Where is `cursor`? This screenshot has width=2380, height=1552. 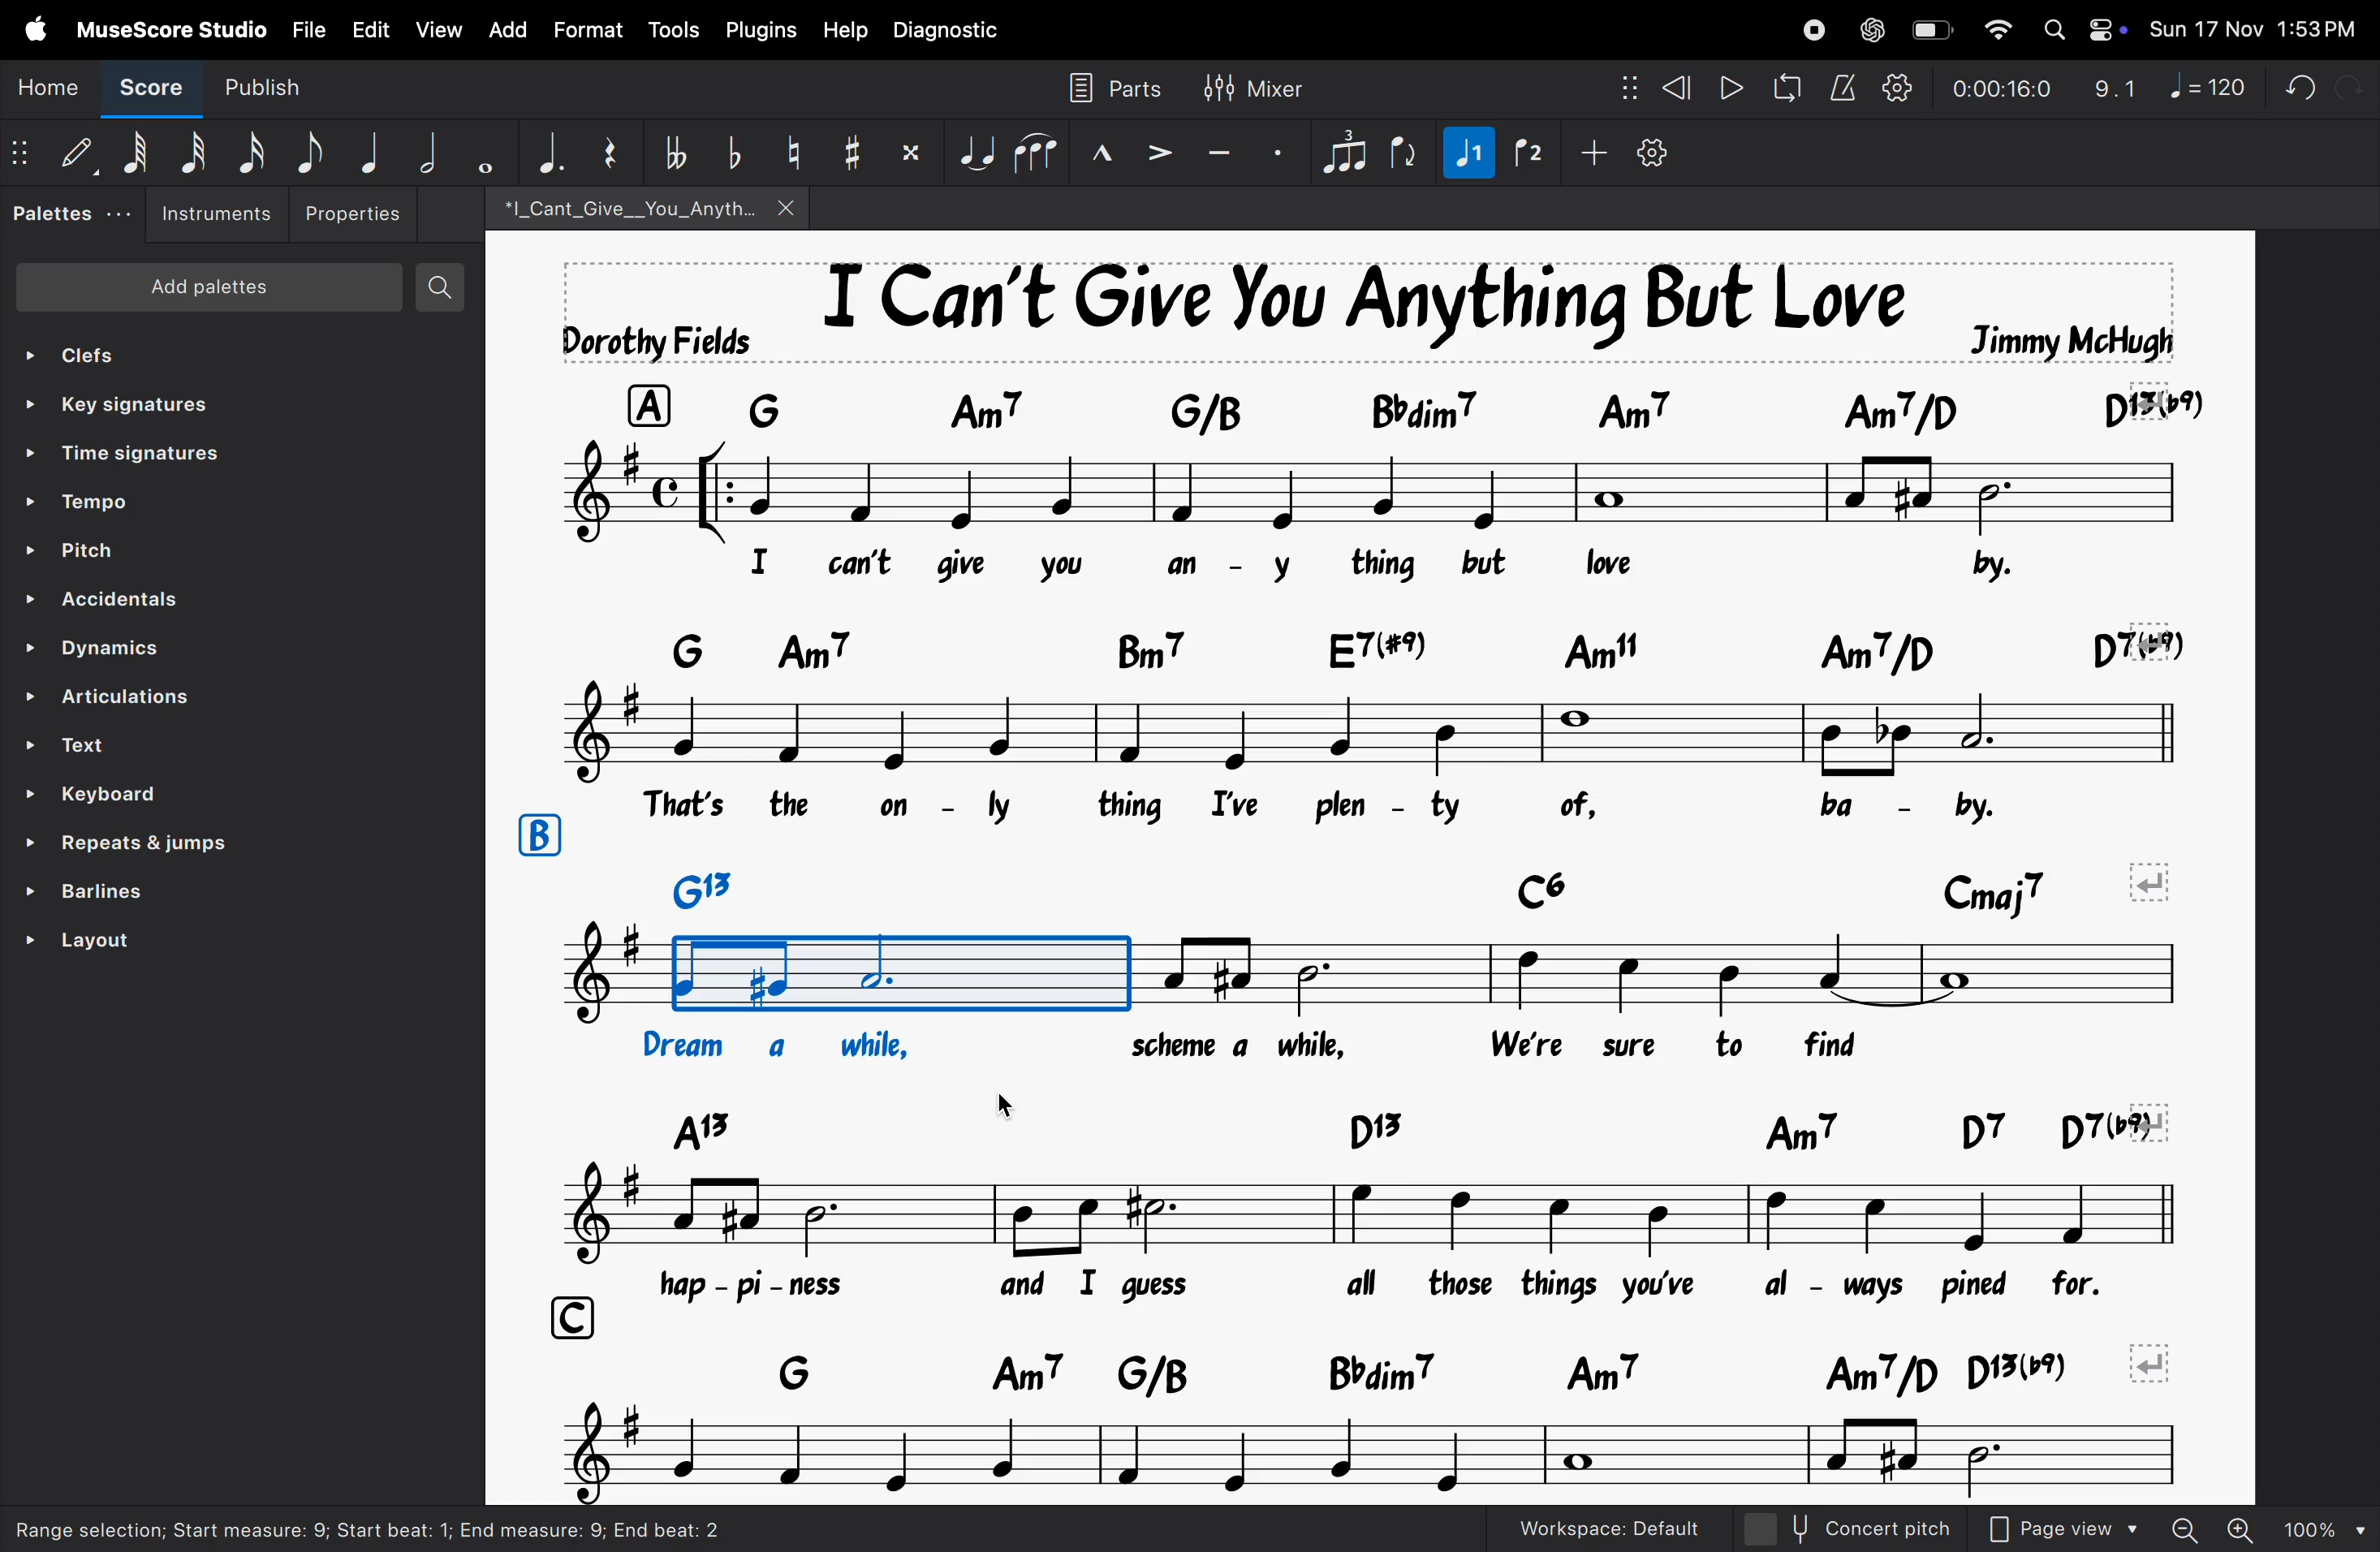 cursor is located at coordinates (1009, 1104).